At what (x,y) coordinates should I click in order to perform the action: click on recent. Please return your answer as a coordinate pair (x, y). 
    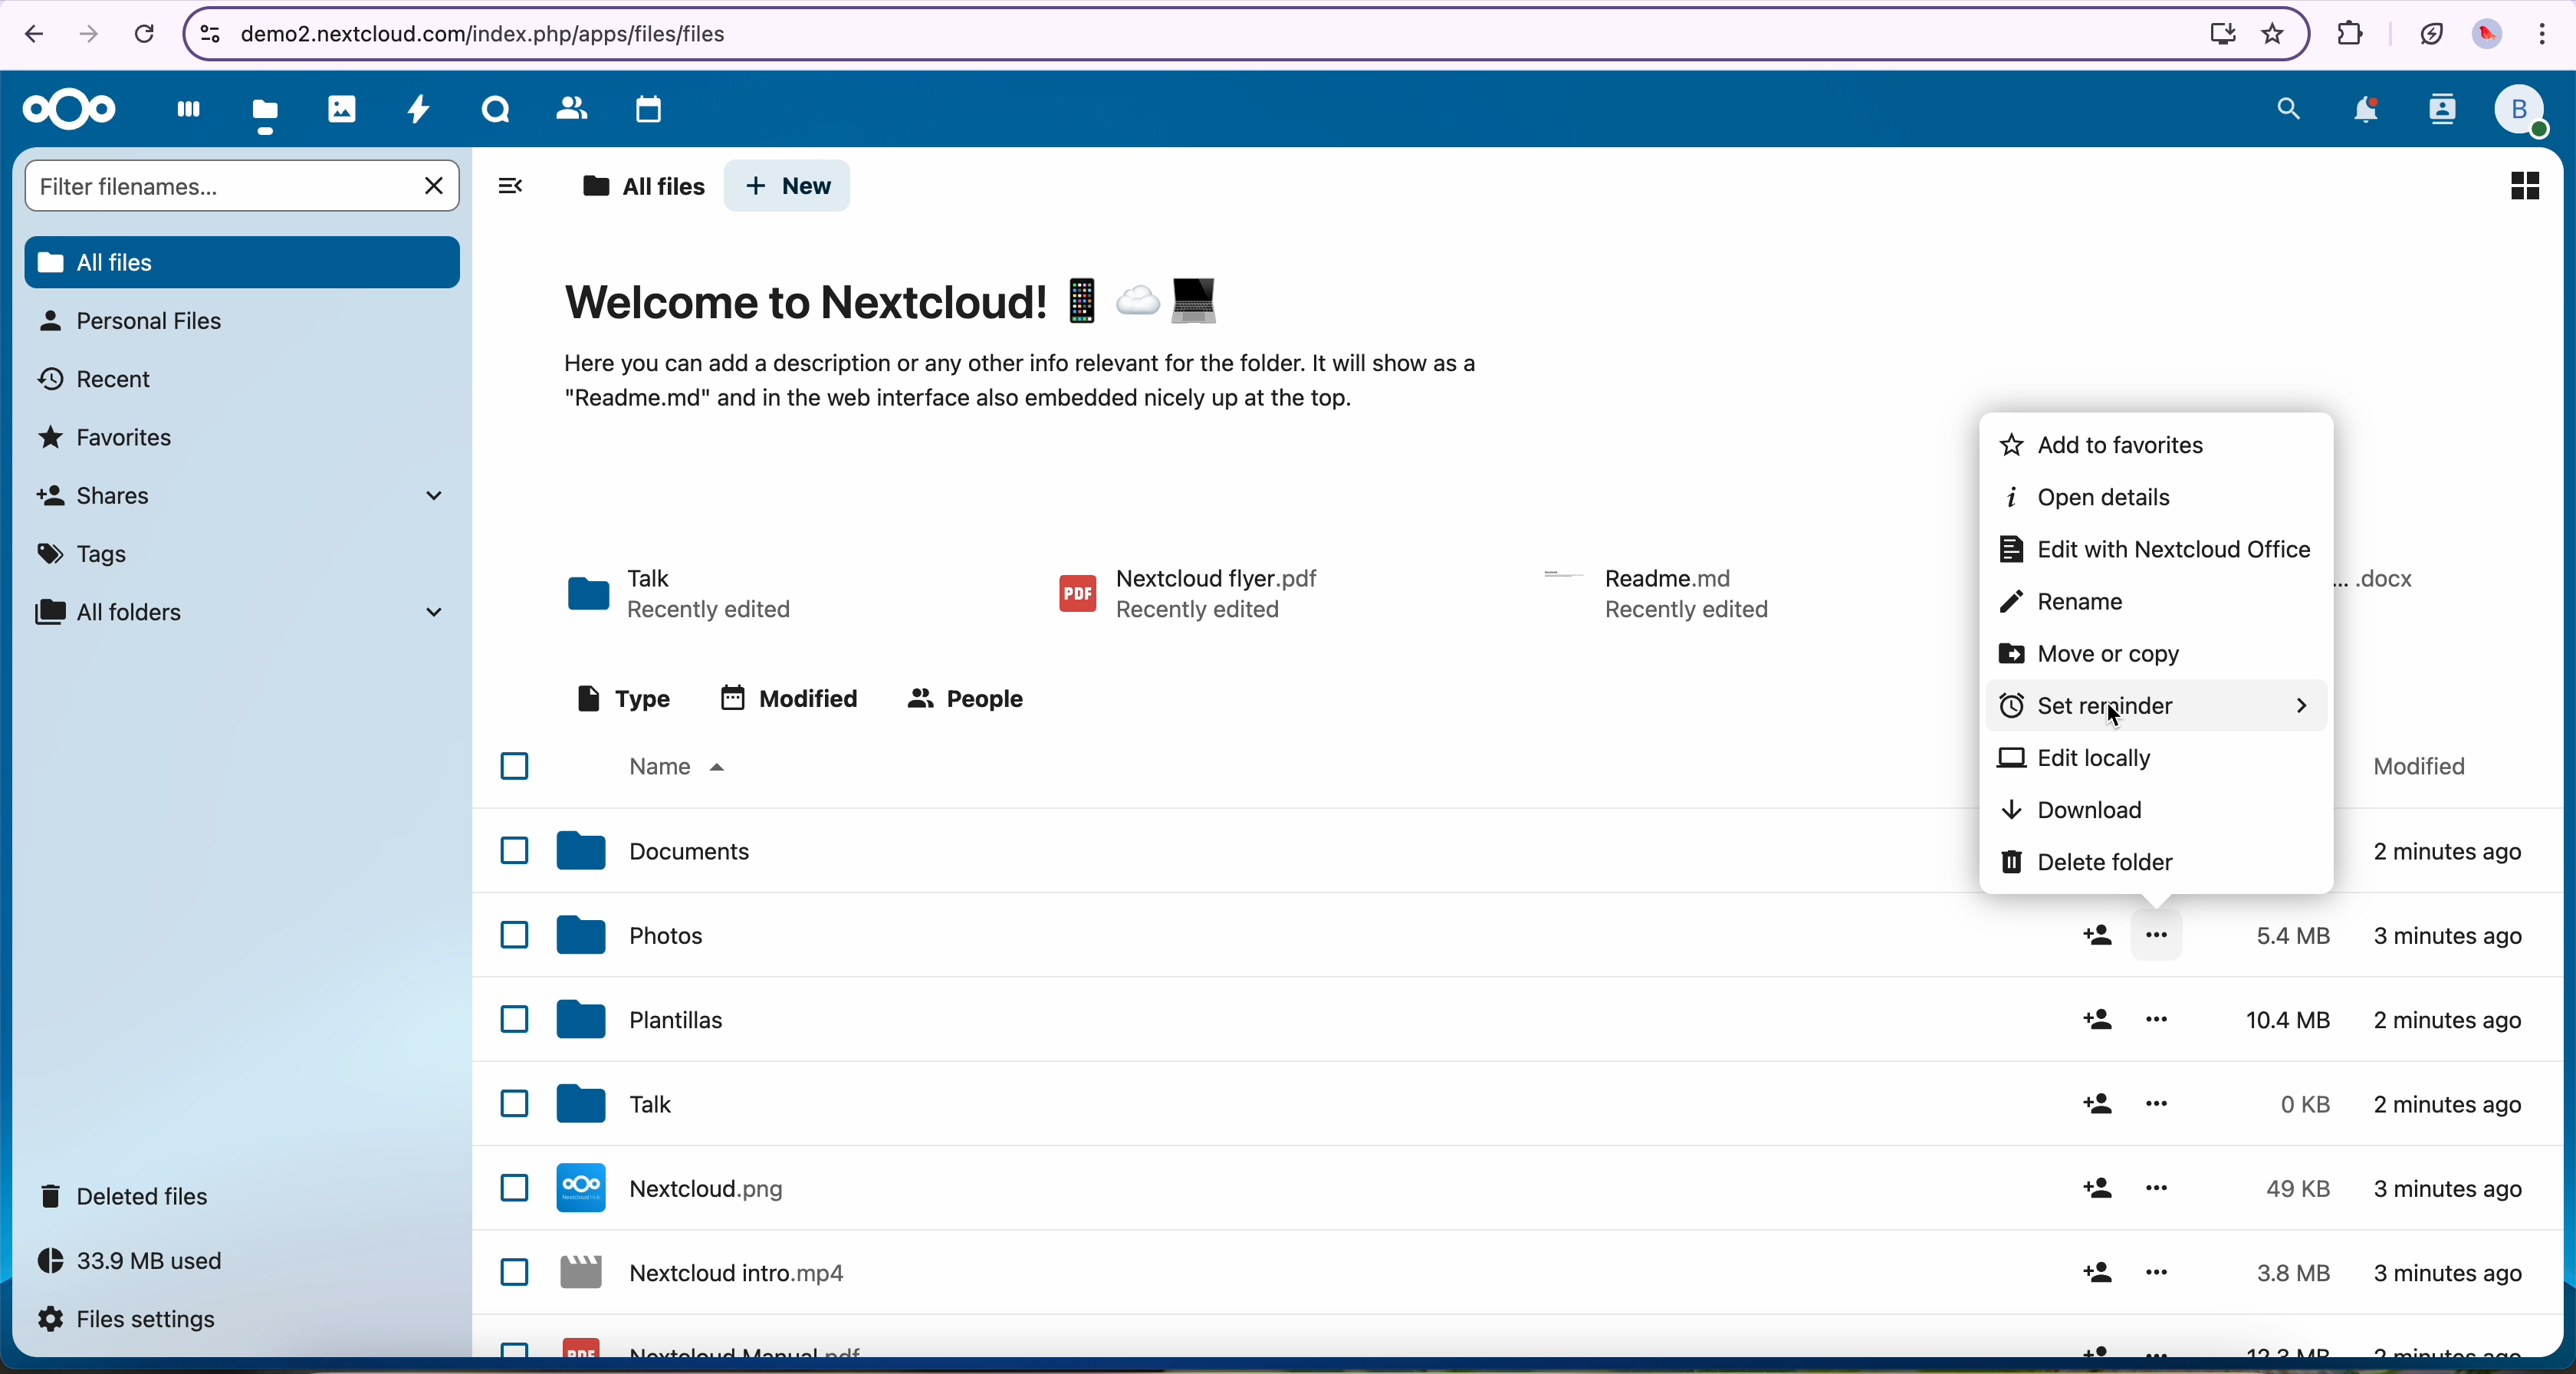
    Looking at the image, I should click on (101, 379).